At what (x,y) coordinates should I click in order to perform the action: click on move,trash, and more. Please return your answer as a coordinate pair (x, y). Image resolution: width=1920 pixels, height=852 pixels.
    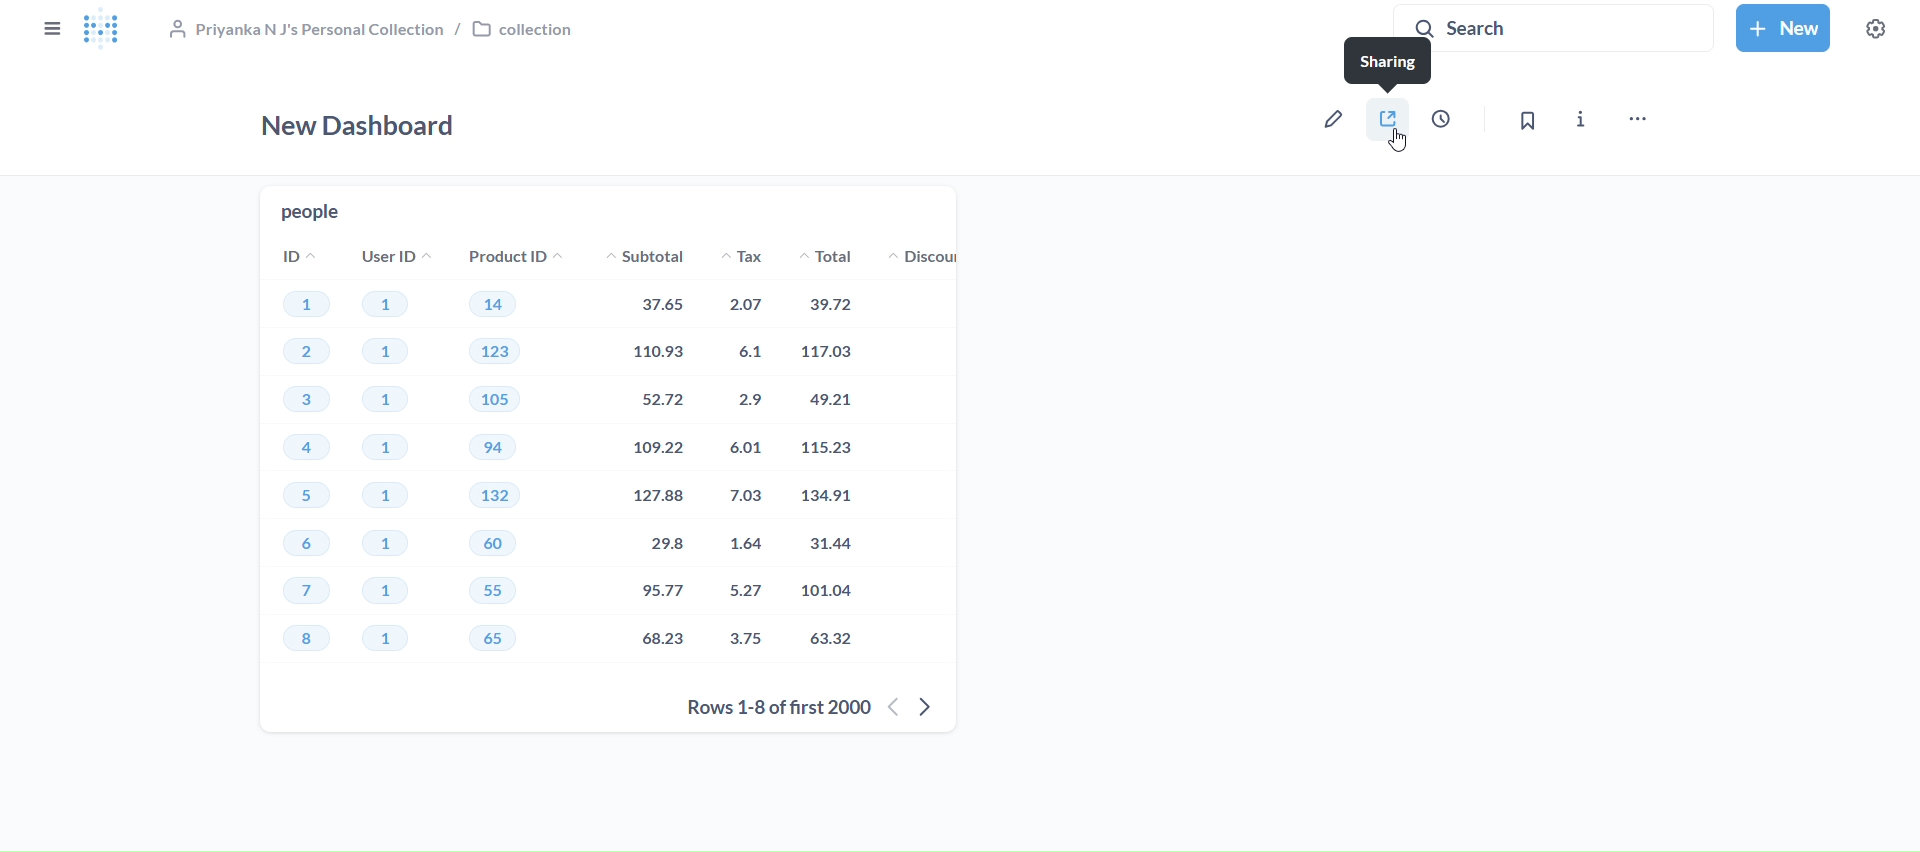
    Looking at the image, I should click on (1644, 120).